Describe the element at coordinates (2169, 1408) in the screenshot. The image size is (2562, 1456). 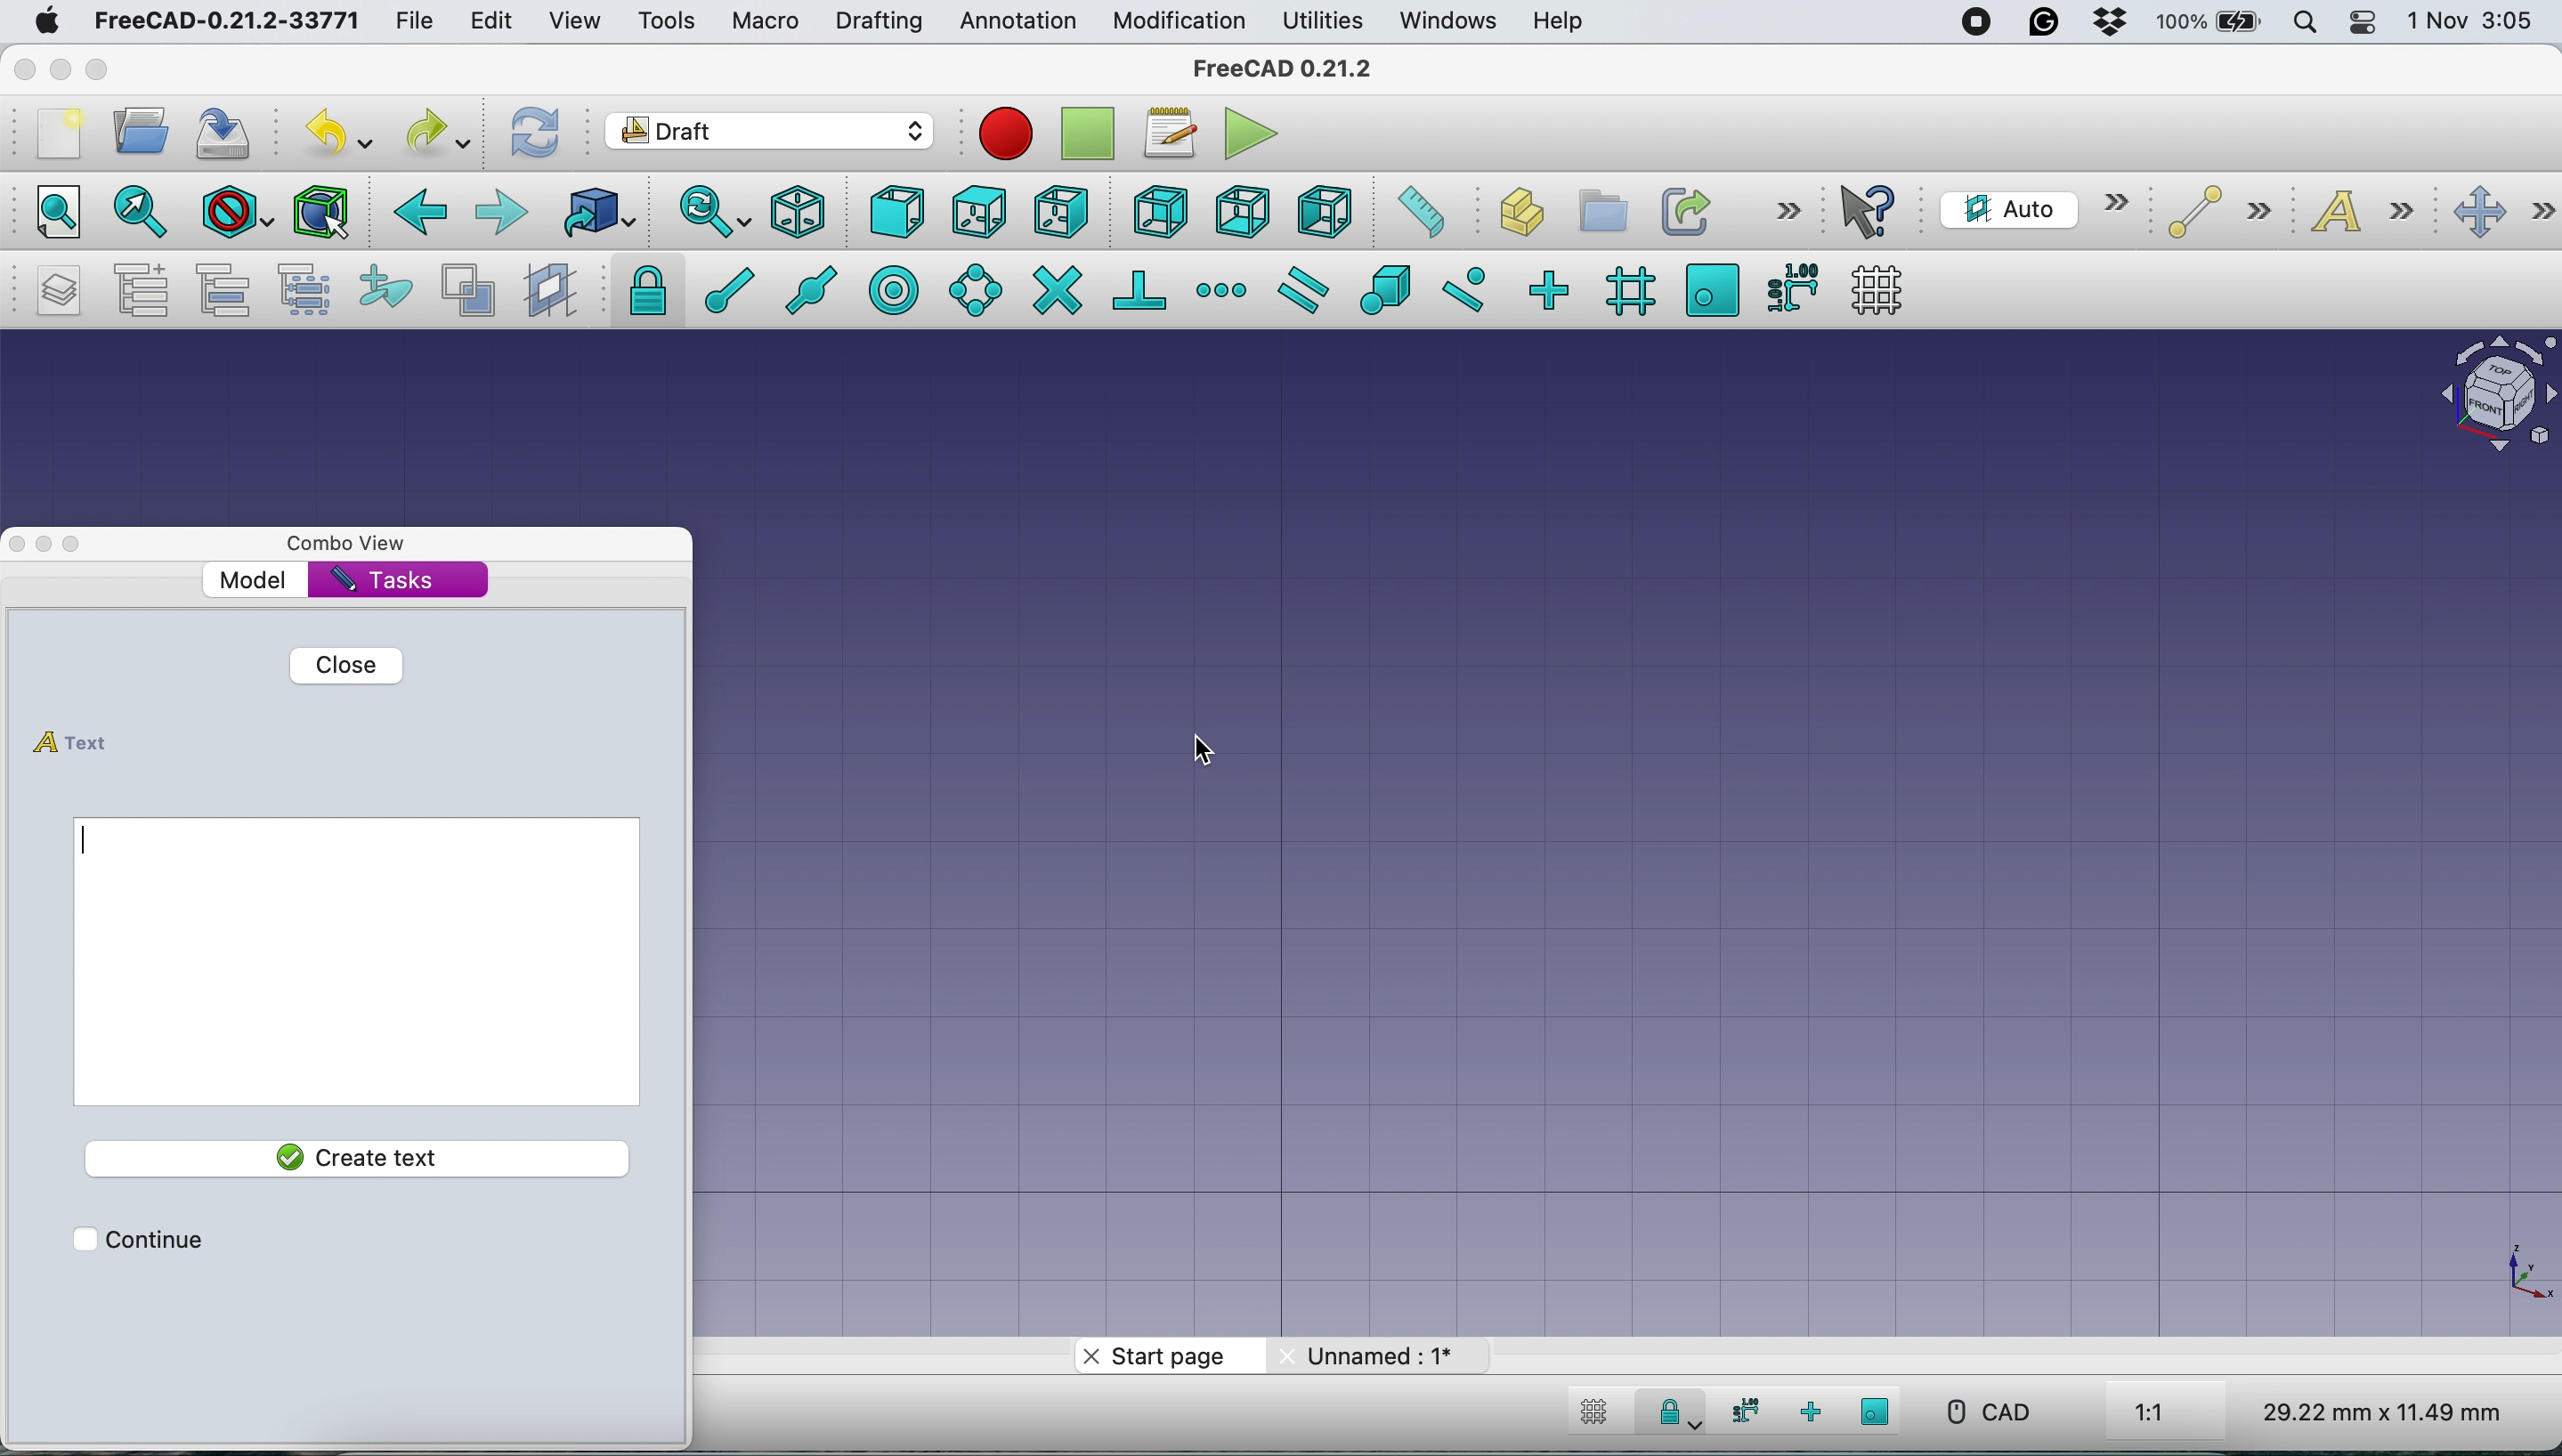
I see `aspect ratio` at that location.